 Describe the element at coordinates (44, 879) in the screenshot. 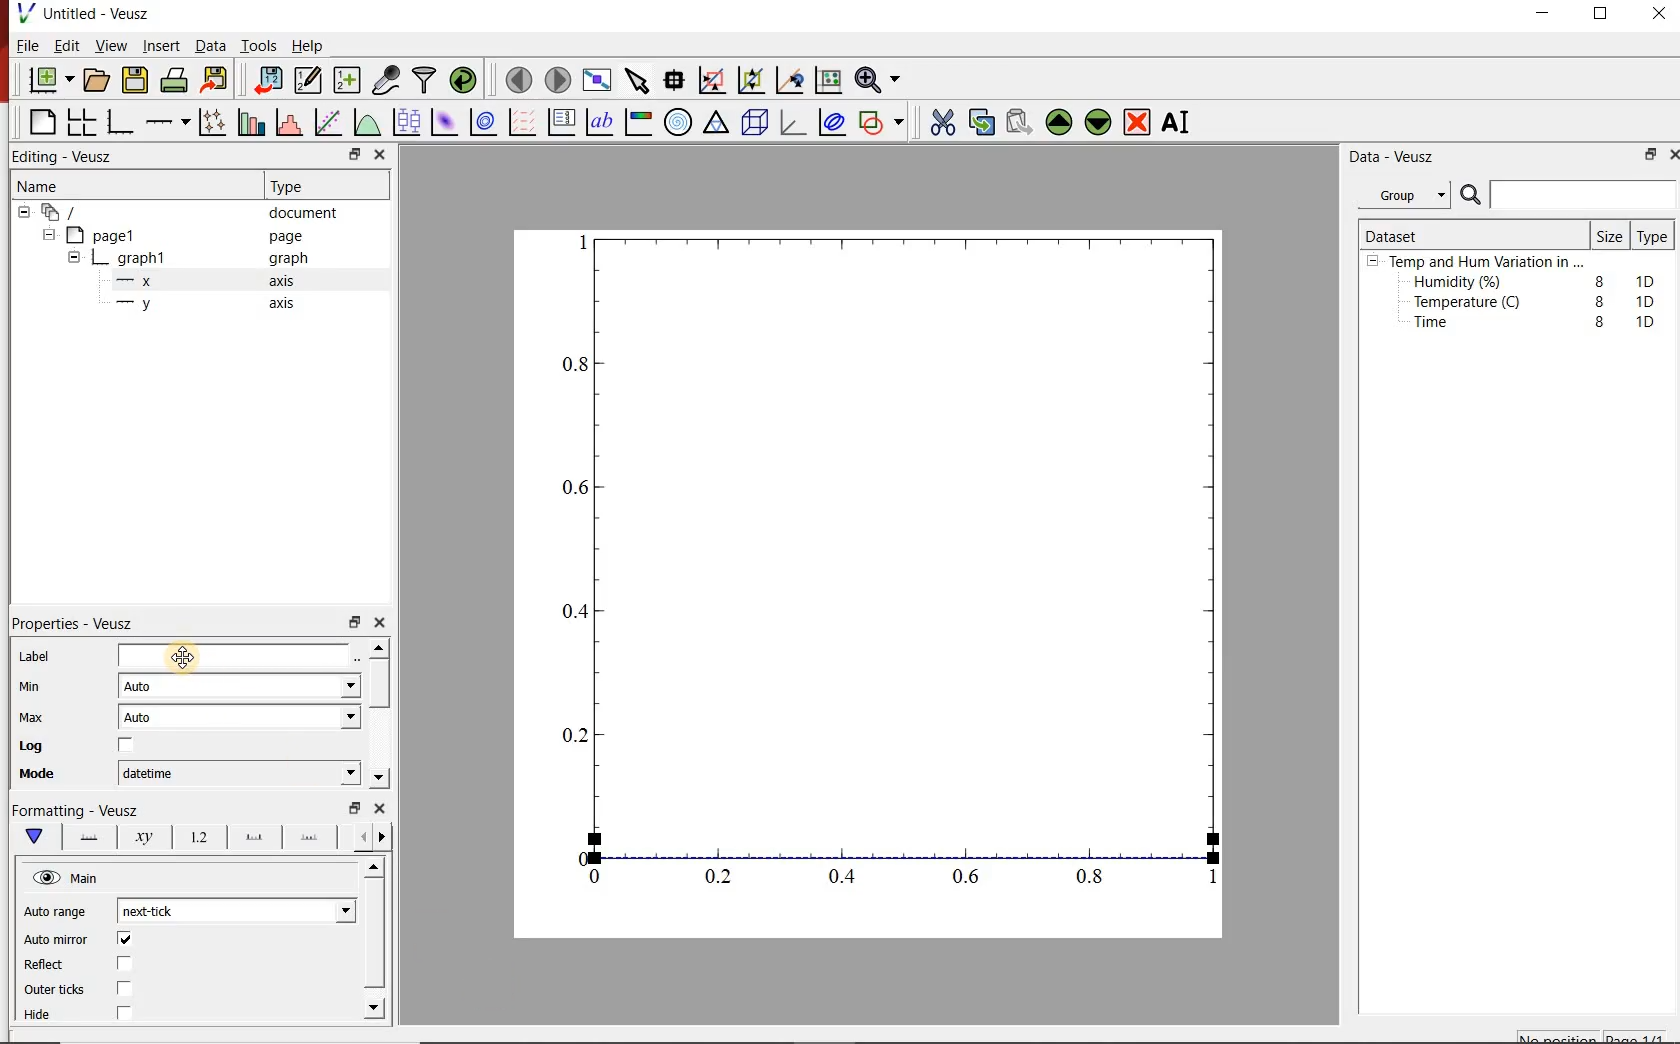

I see `visible (click to hide, set Hide to true)` at that location.